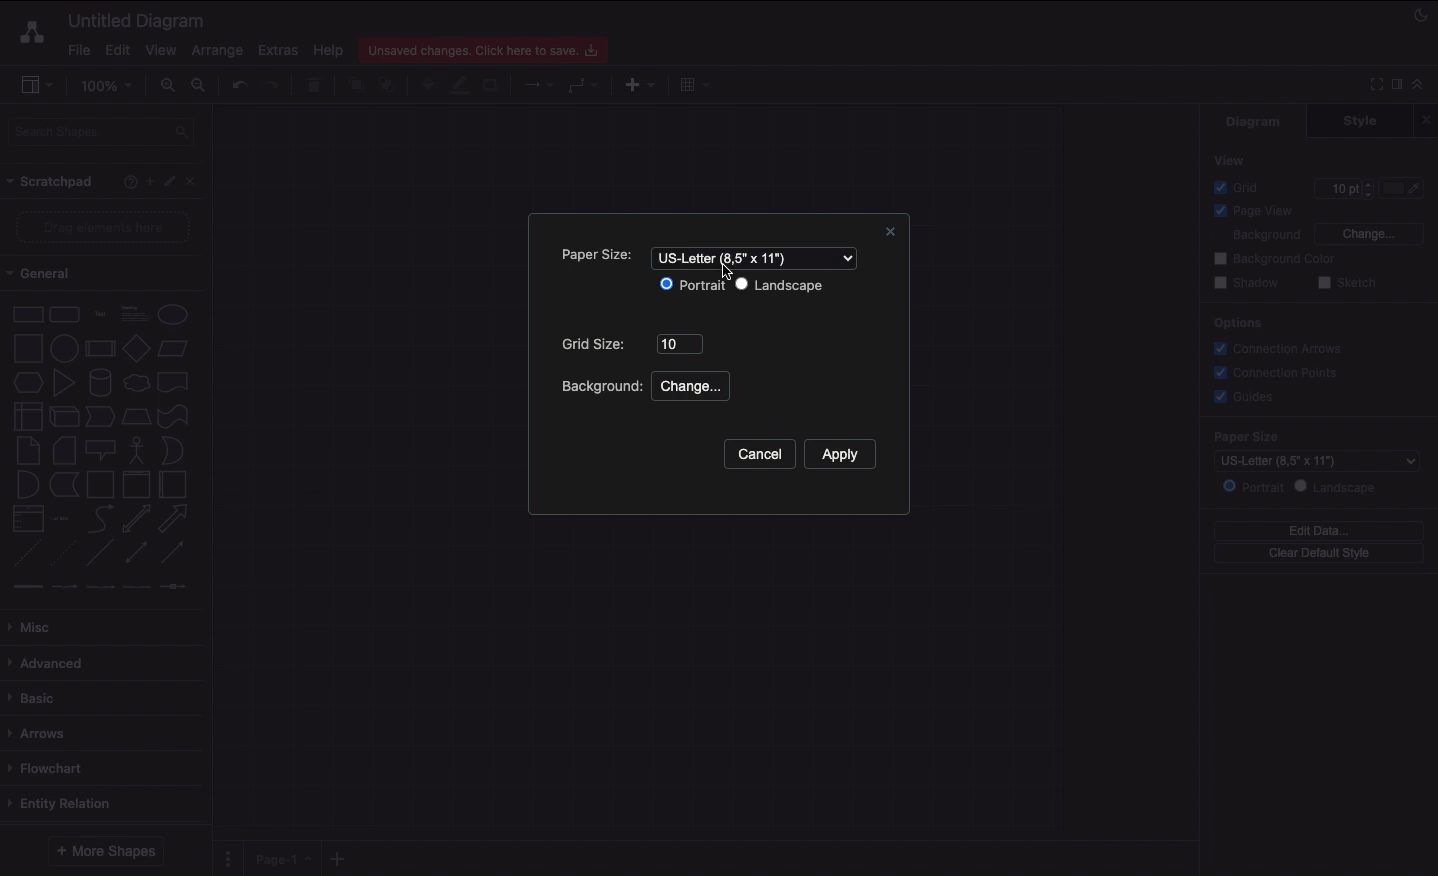 This screenshot has height=876, width=1438. Describe the element at coordinates (1253, 486) in the screenshot. I see `Portrait ` at that location.